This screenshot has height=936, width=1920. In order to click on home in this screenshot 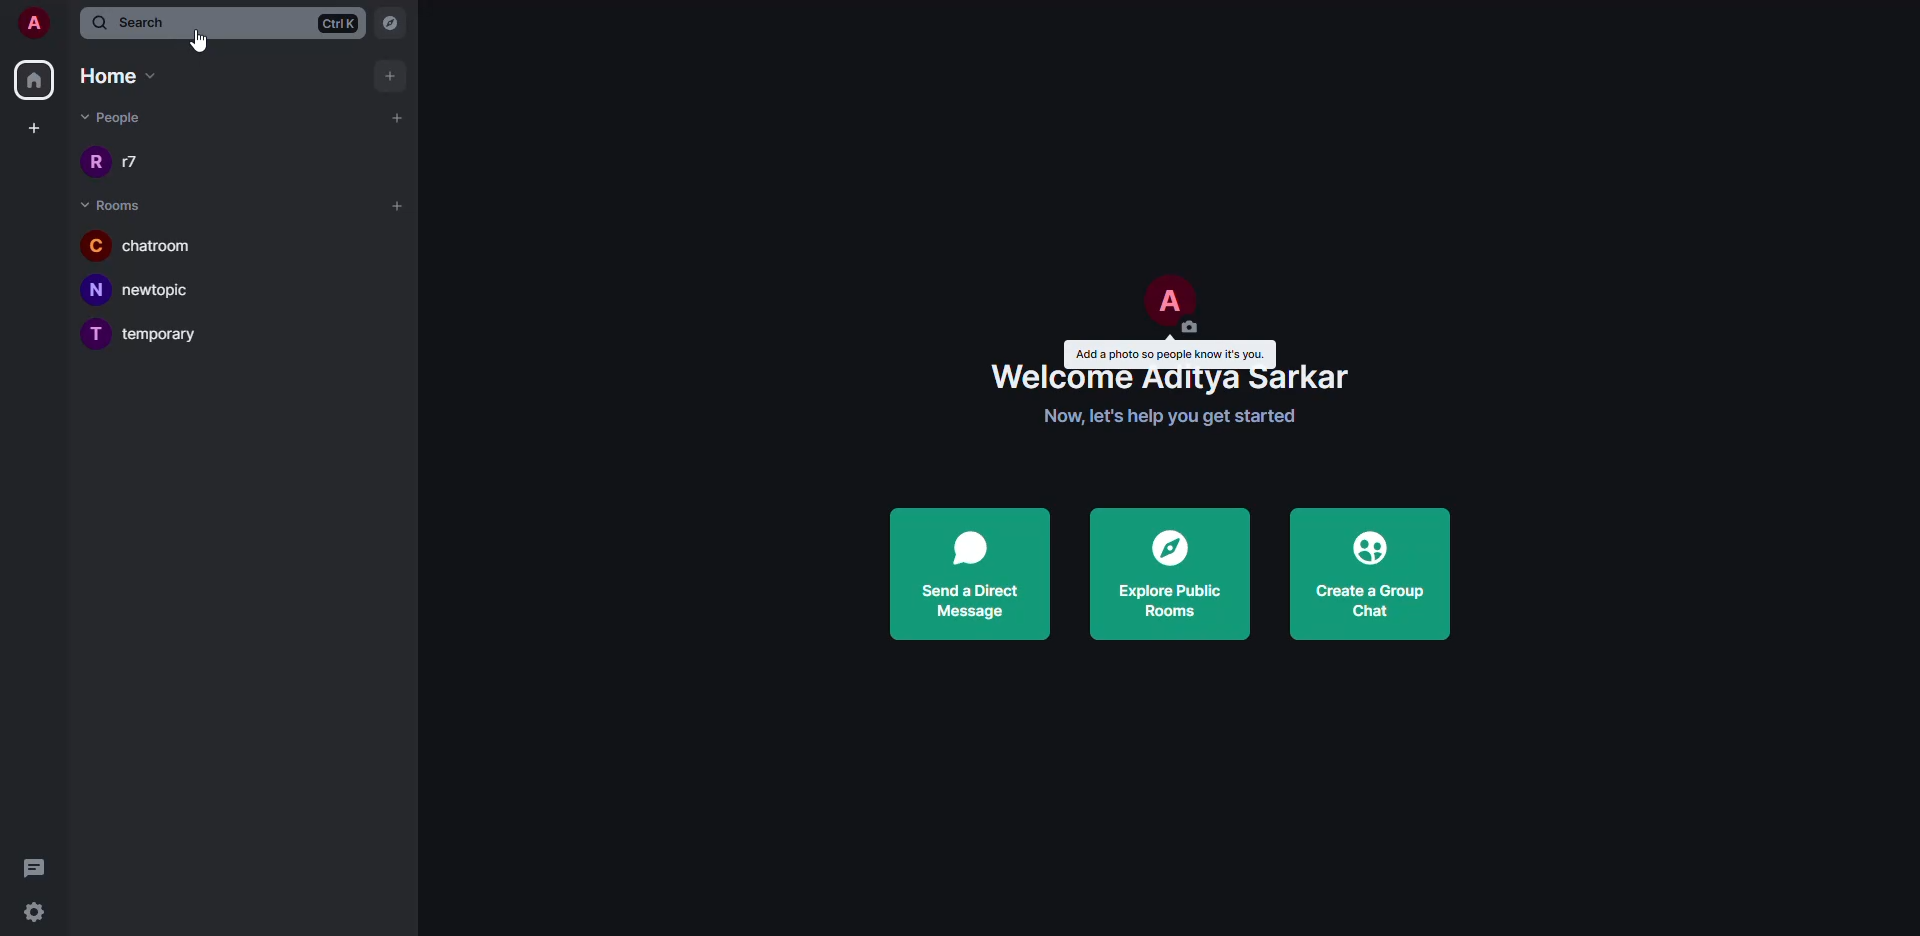, I will do `click(34, 79)`.